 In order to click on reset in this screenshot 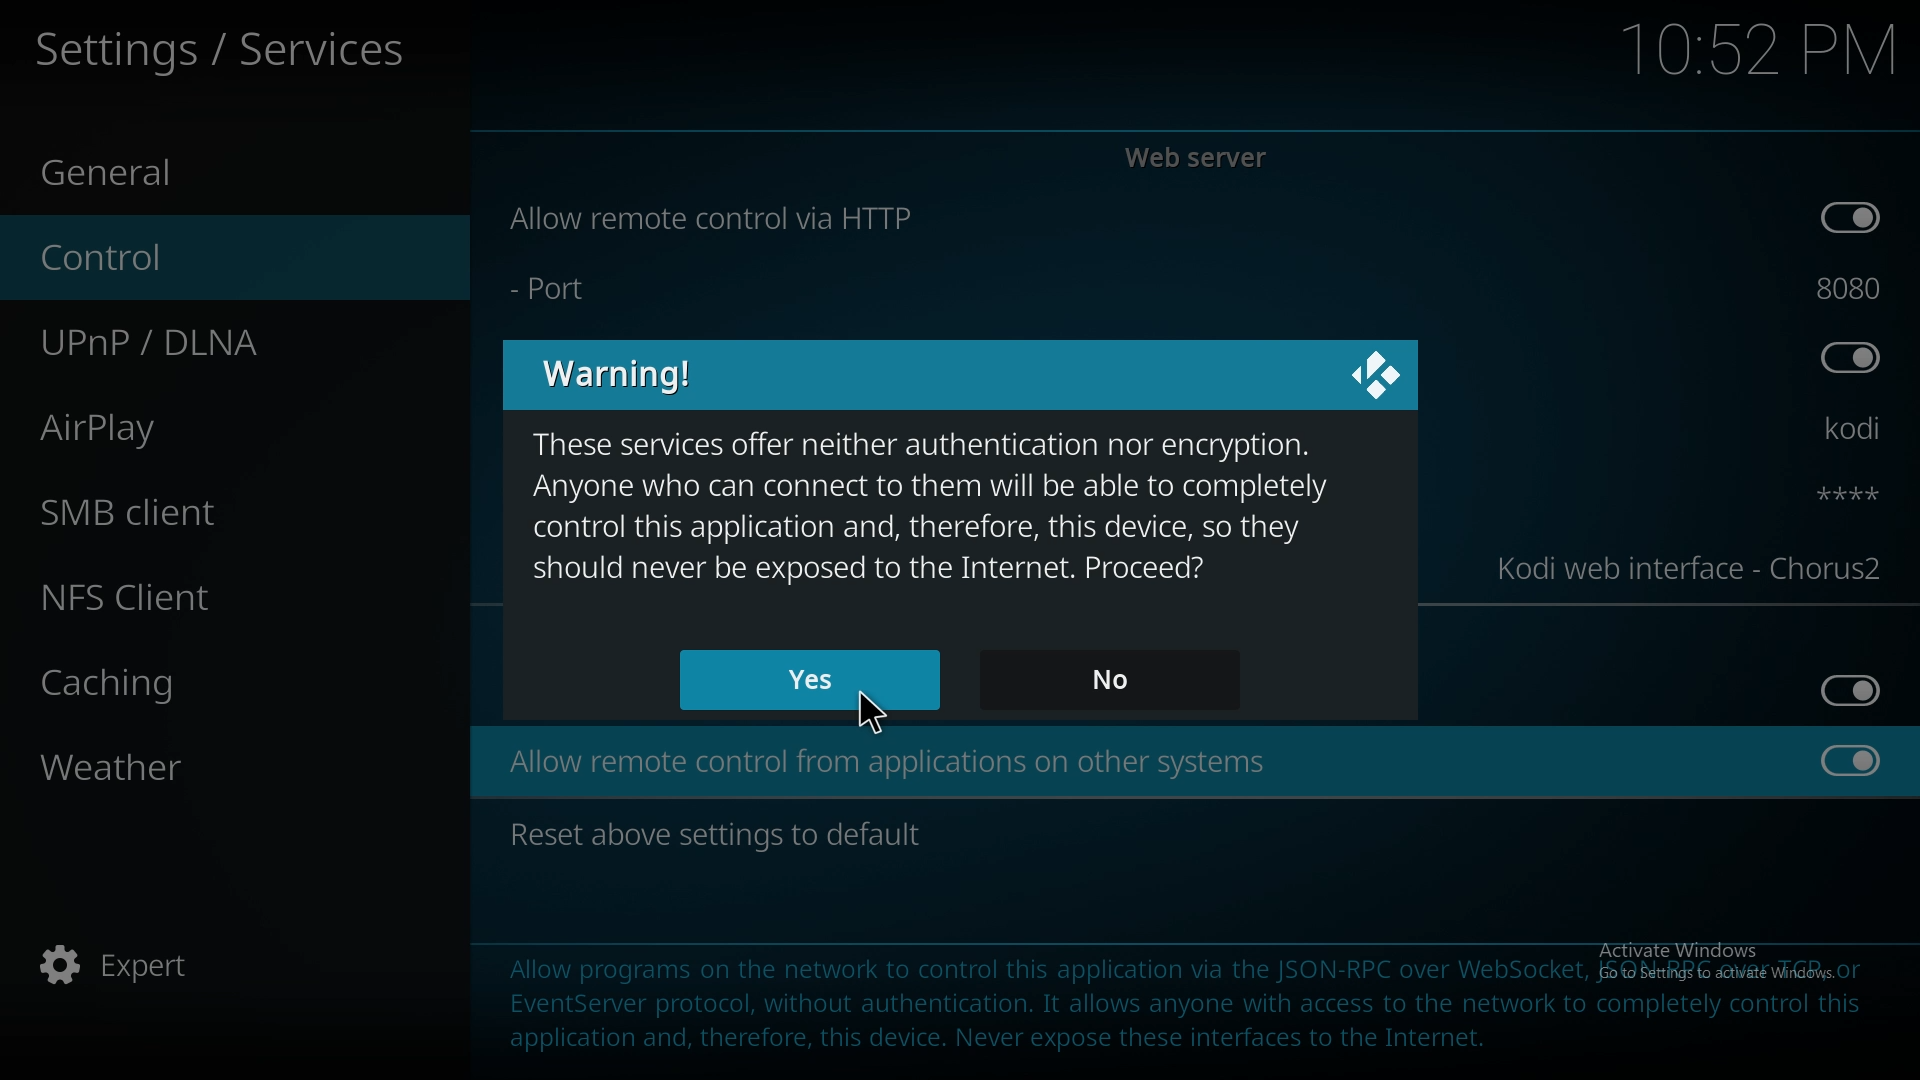, I will do `click(722, 836)`.